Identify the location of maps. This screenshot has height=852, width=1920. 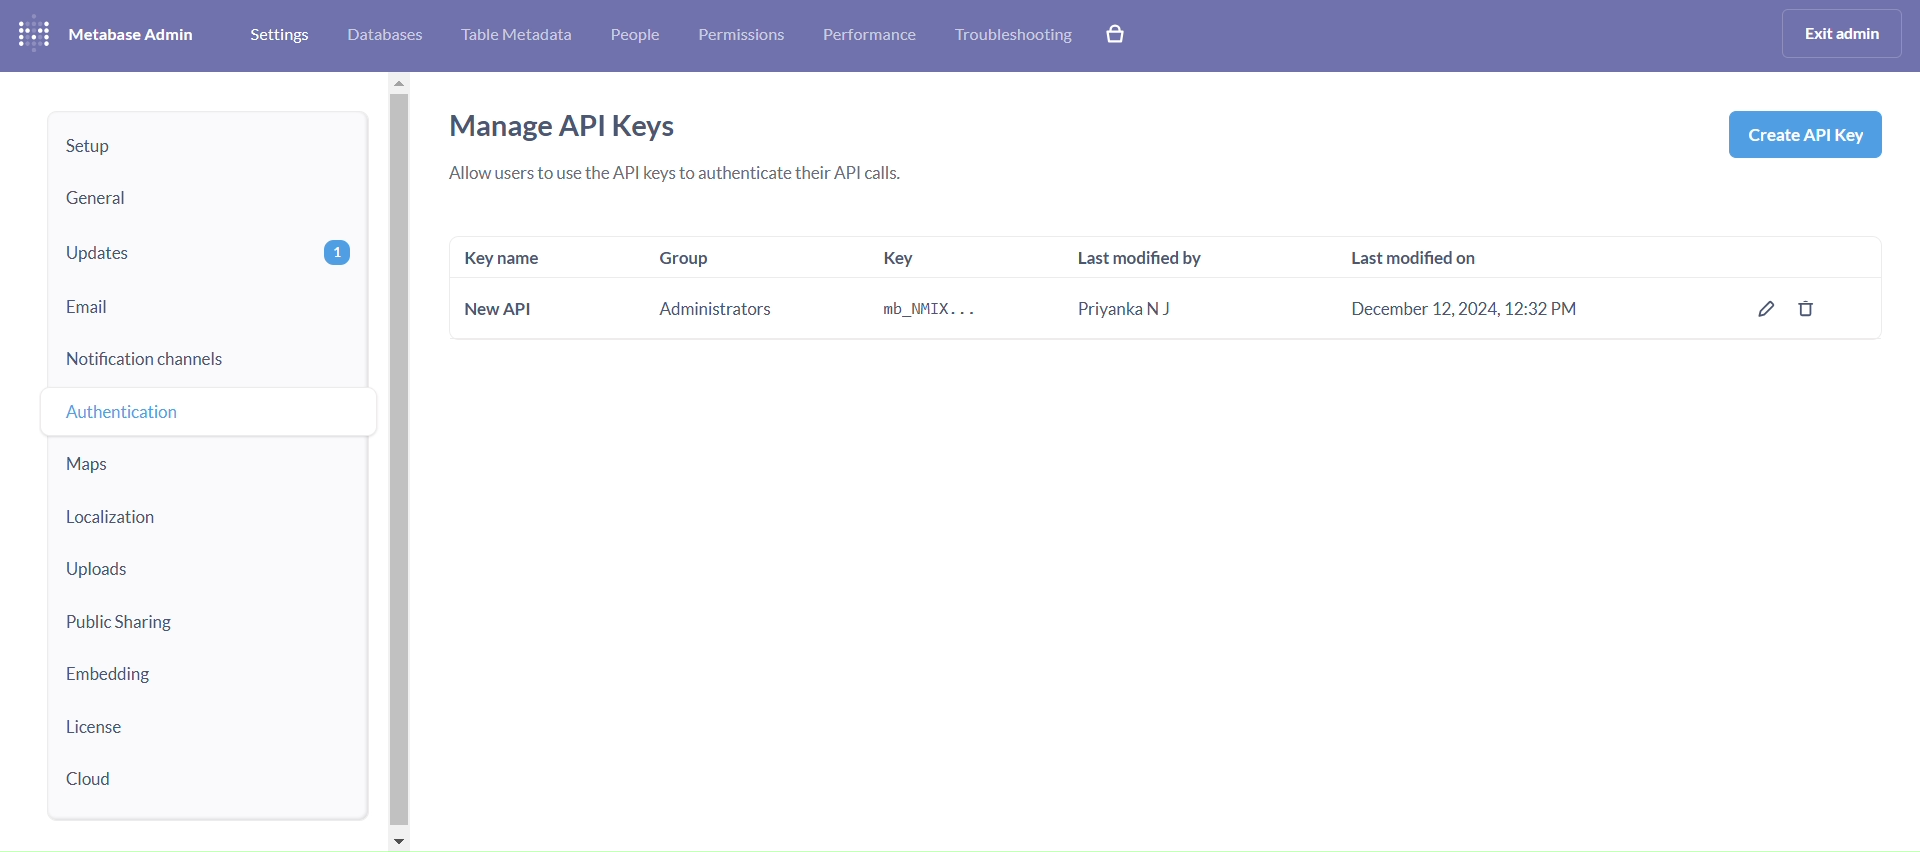
(205, 467).